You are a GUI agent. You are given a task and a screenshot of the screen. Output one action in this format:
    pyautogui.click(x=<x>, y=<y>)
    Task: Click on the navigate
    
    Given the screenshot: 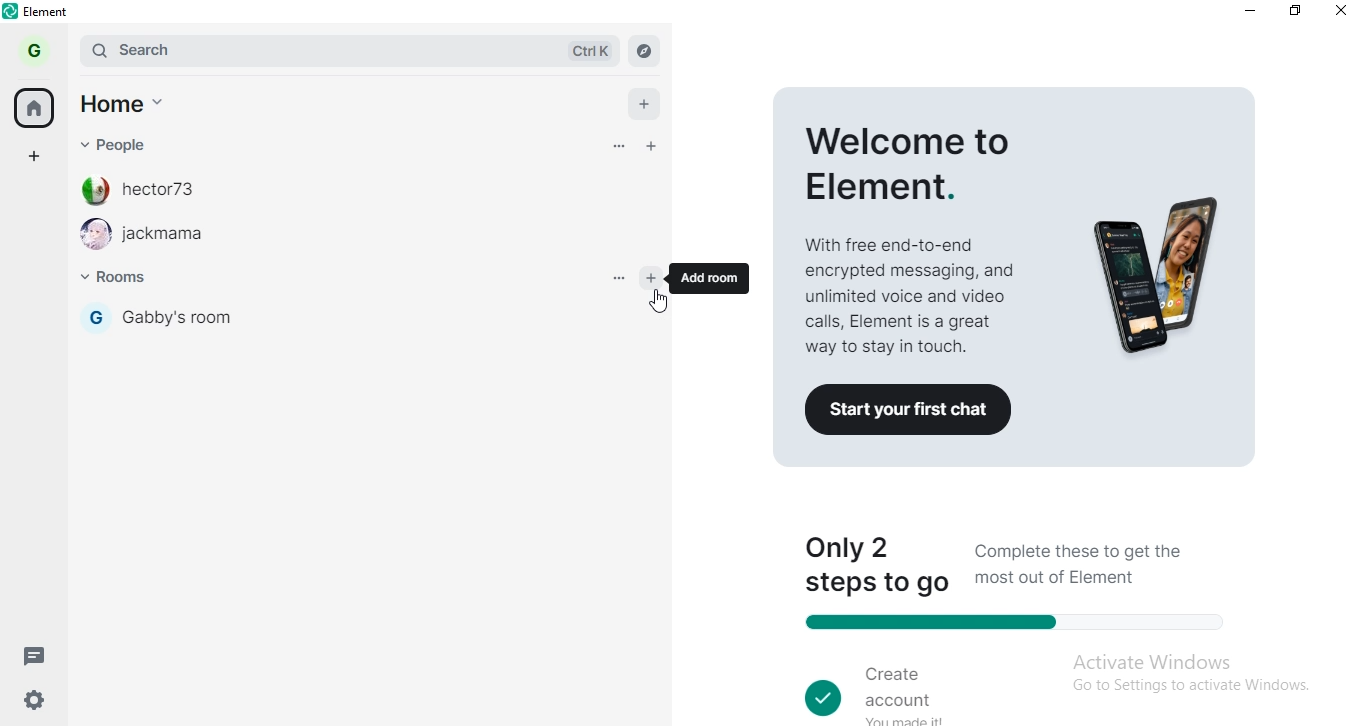 What is the action you would take?
    pyautogui.click(x=647, y=51)
    